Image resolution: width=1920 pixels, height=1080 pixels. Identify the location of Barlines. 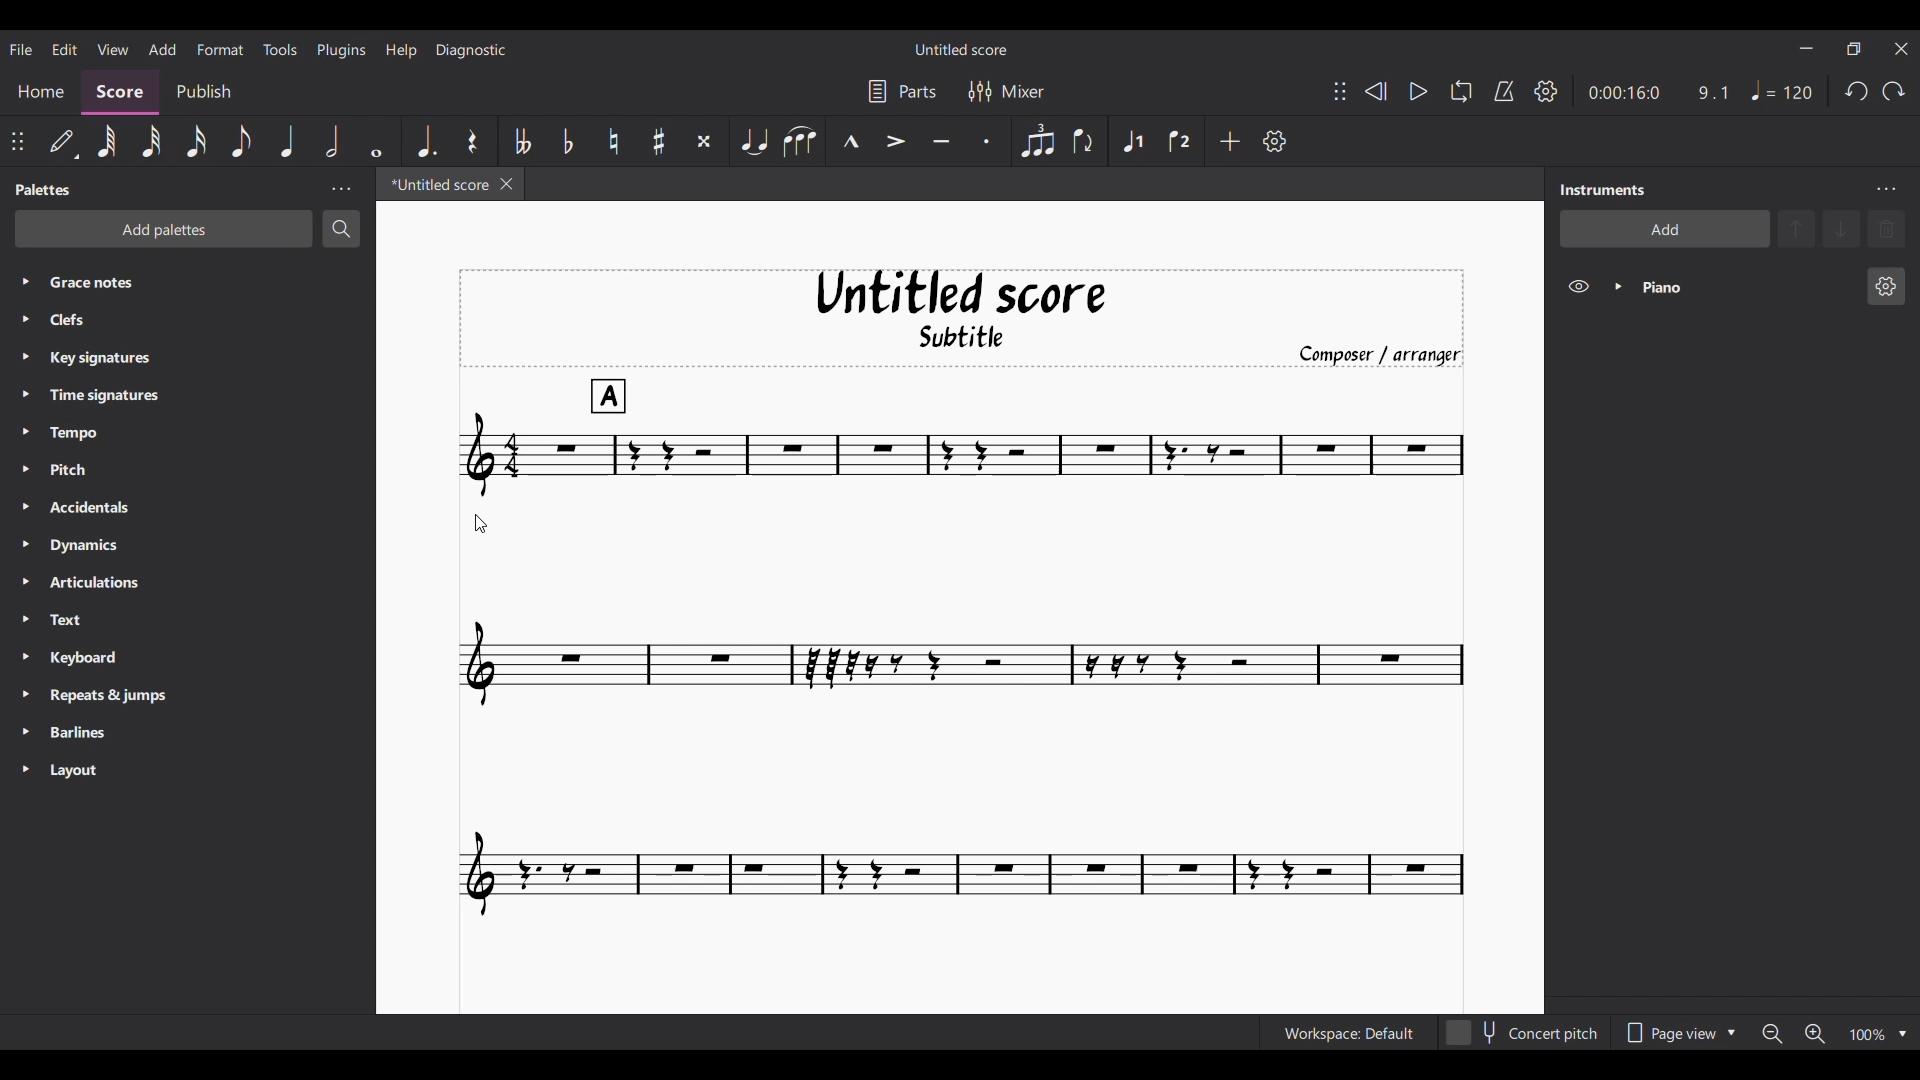
(108, 734).